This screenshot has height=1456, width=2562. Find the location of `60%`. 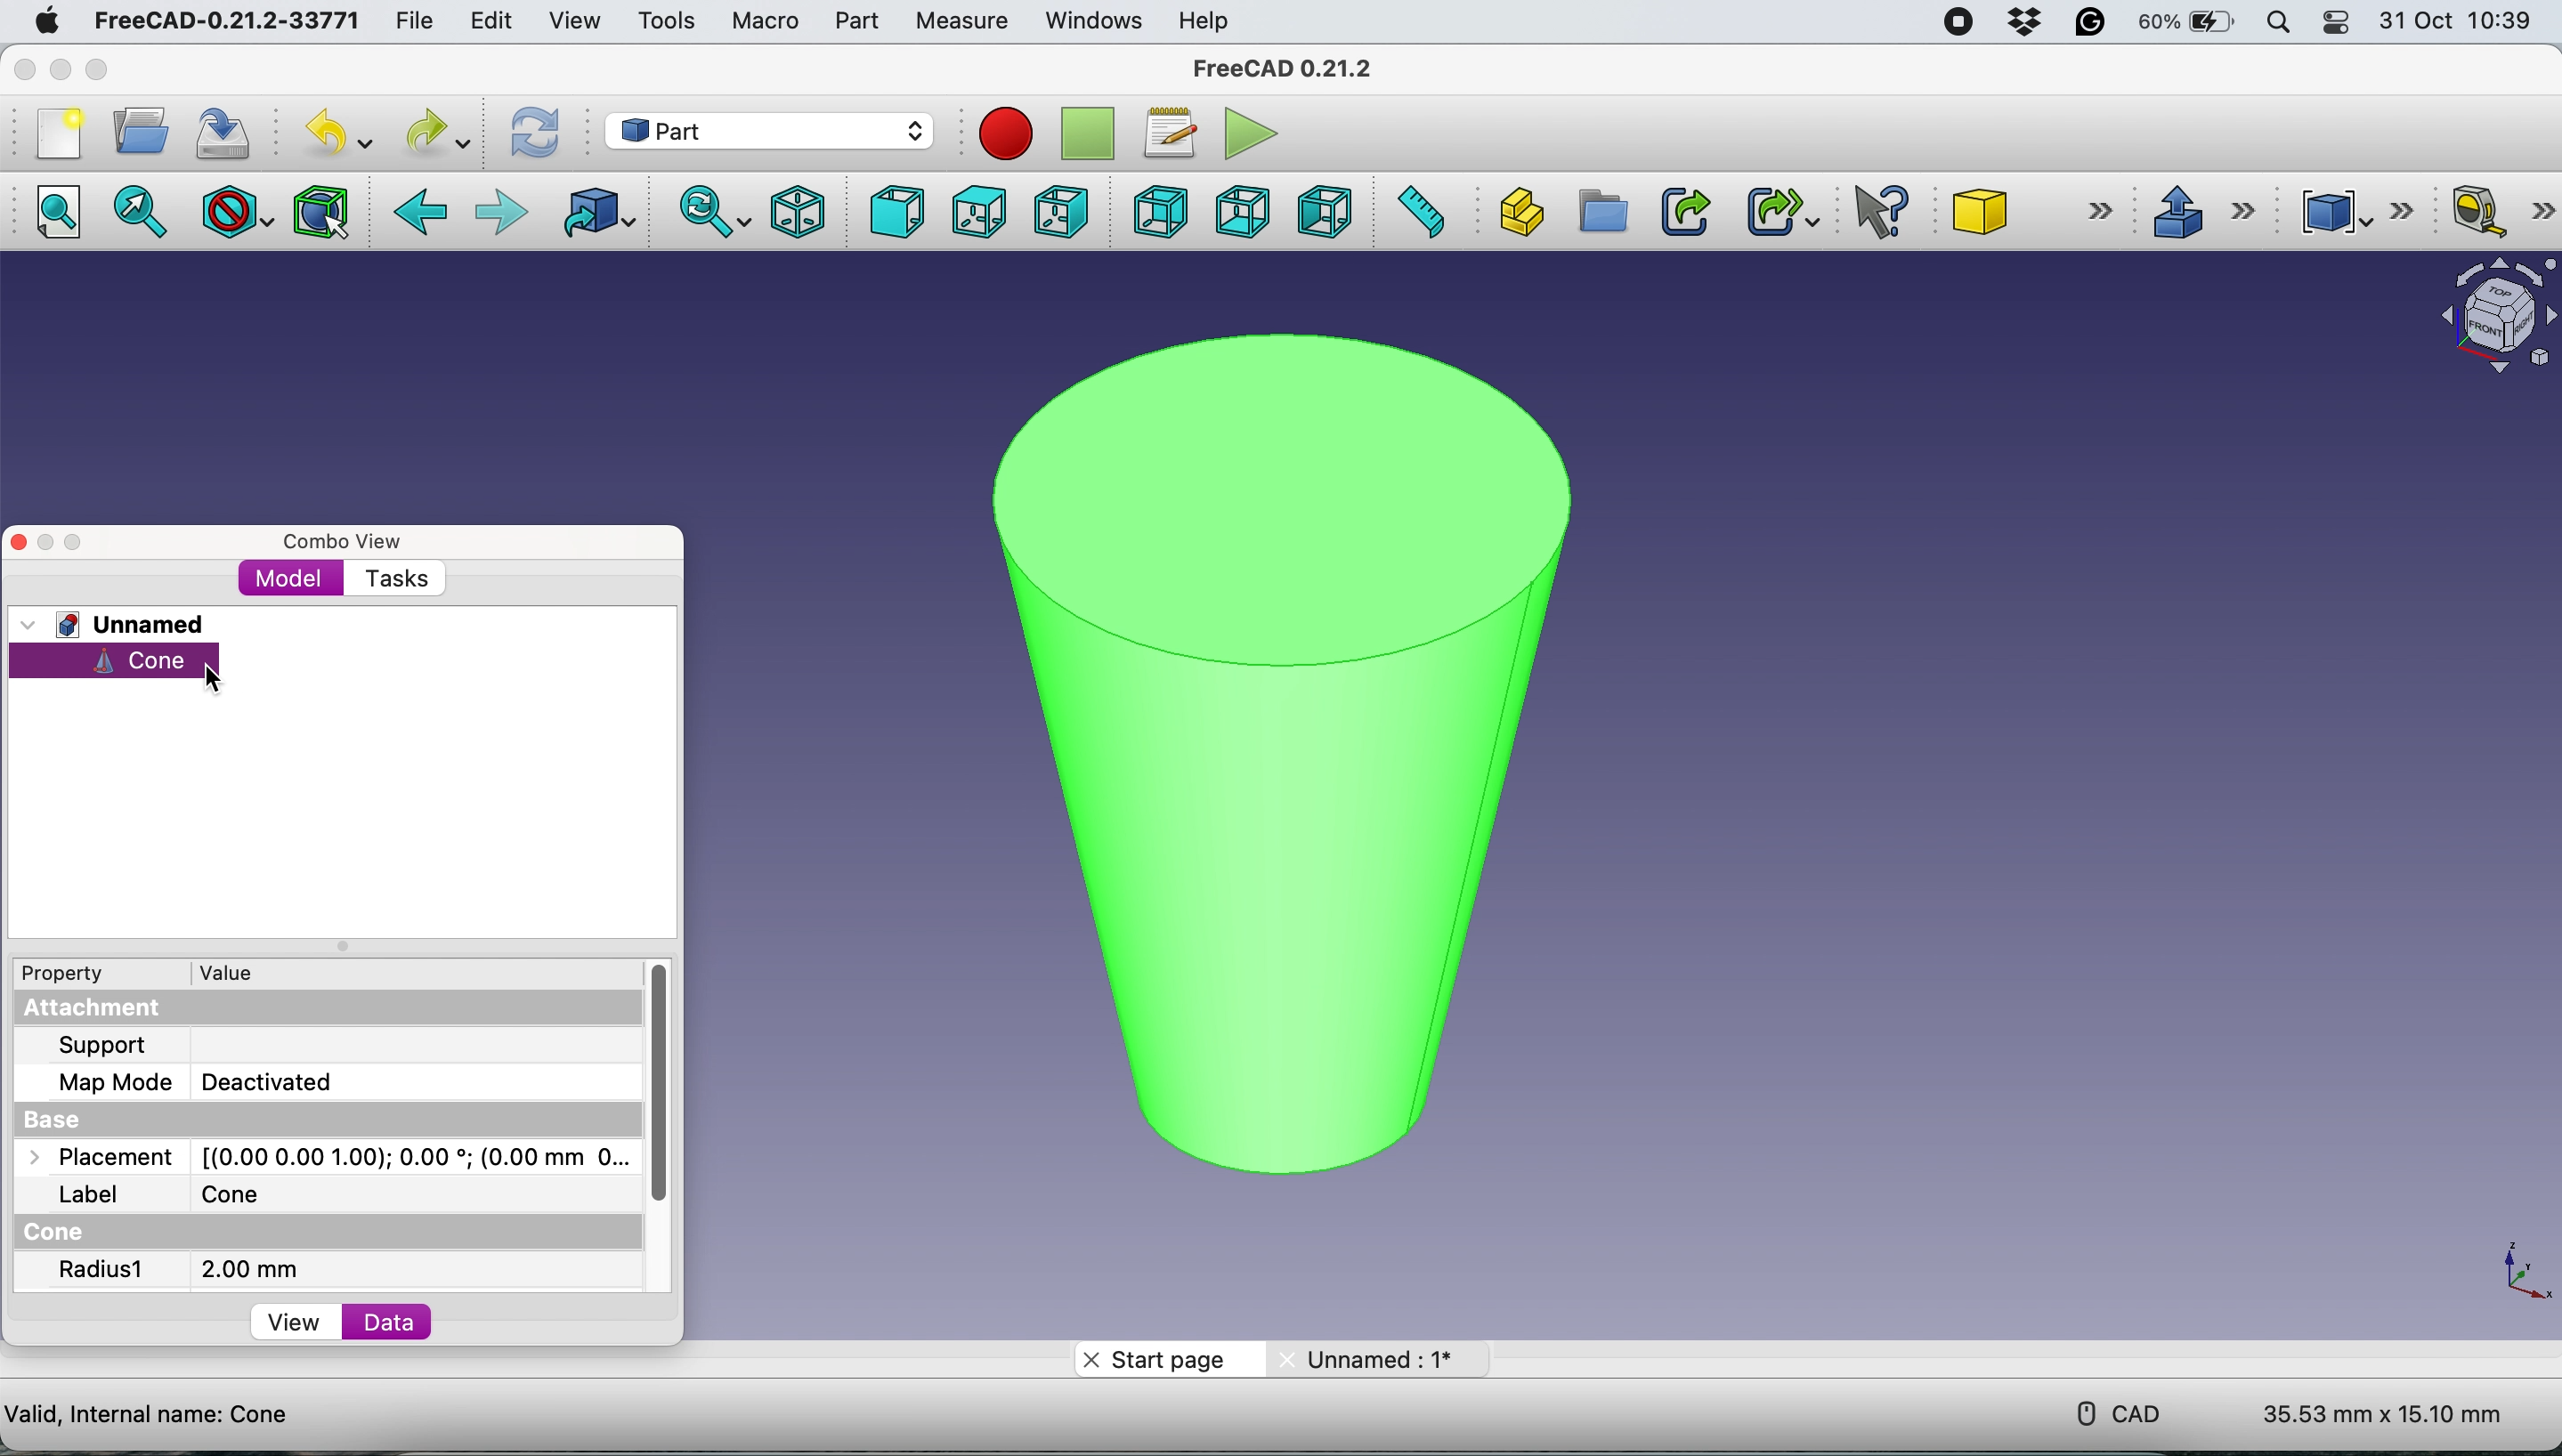

60% is located at coordinates (2186, 24).